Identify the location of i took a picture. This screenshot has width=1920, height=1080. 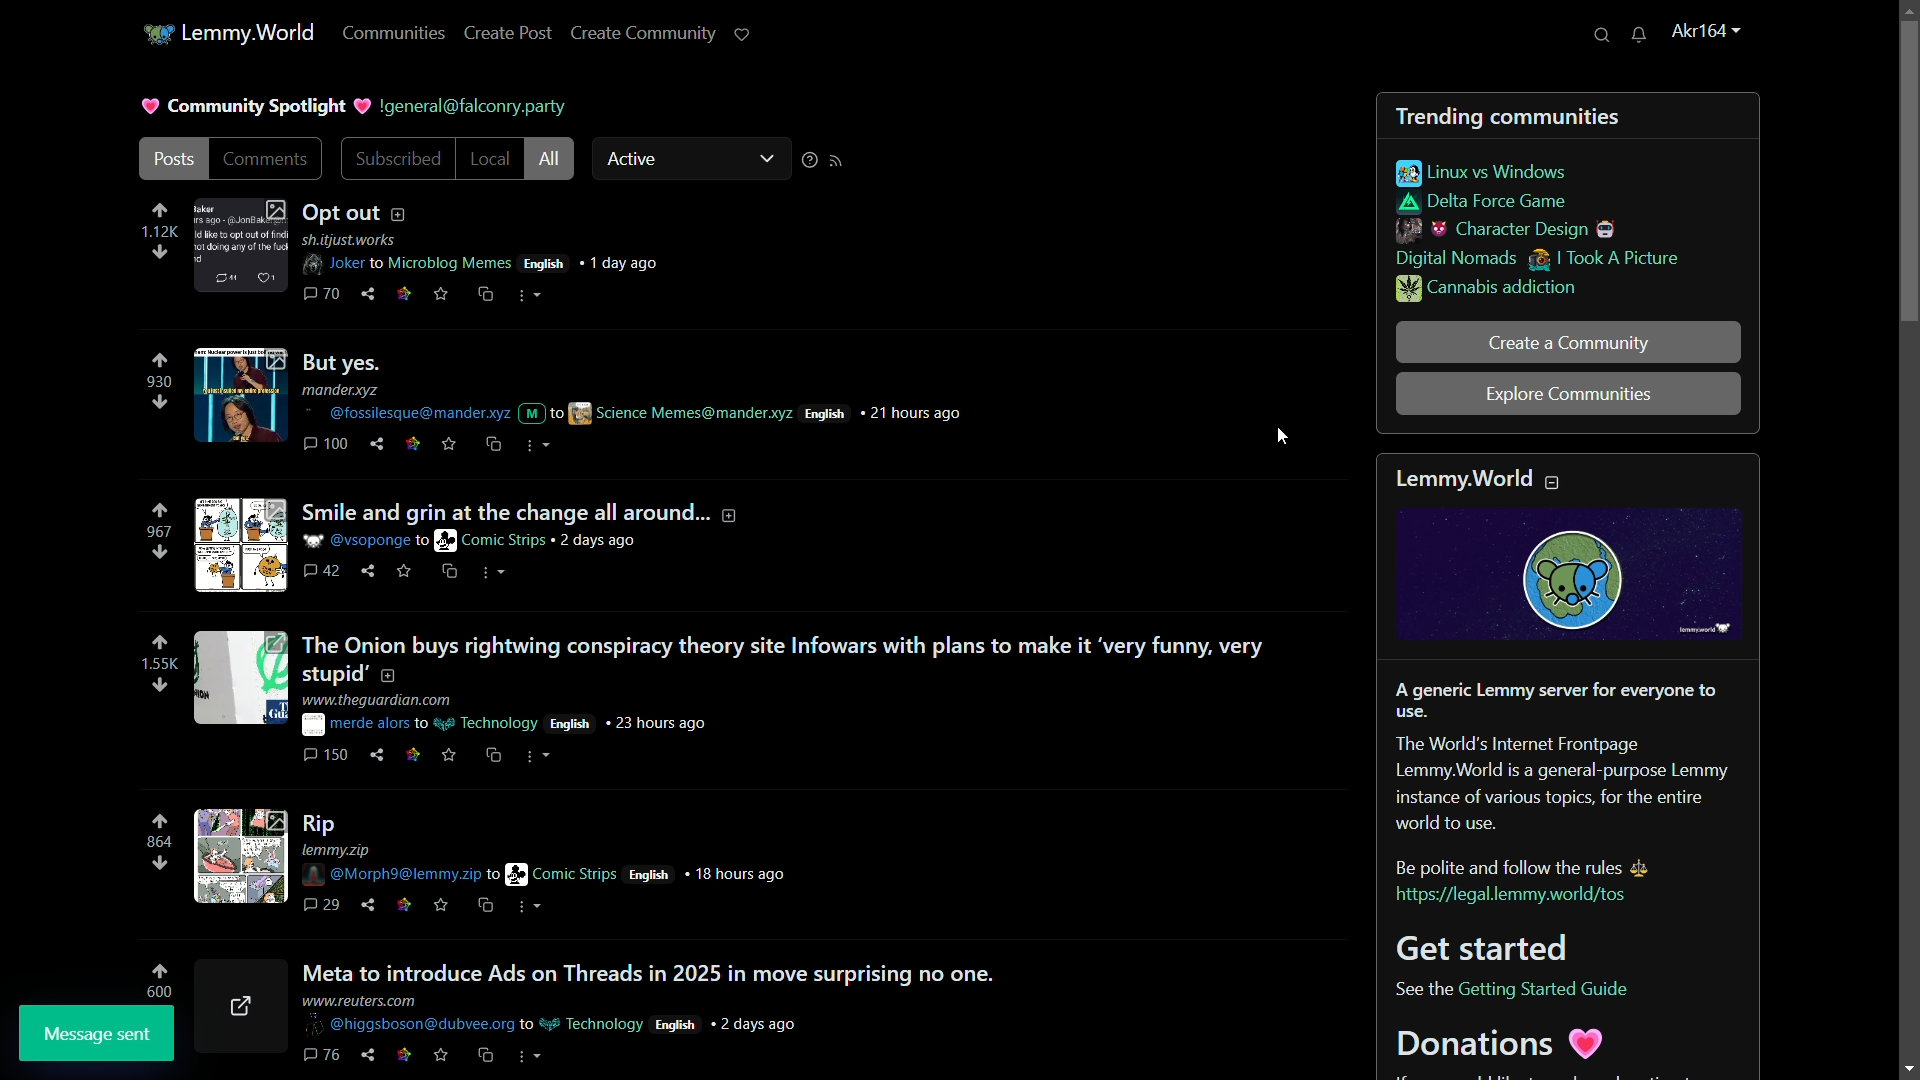
(1605, 260).